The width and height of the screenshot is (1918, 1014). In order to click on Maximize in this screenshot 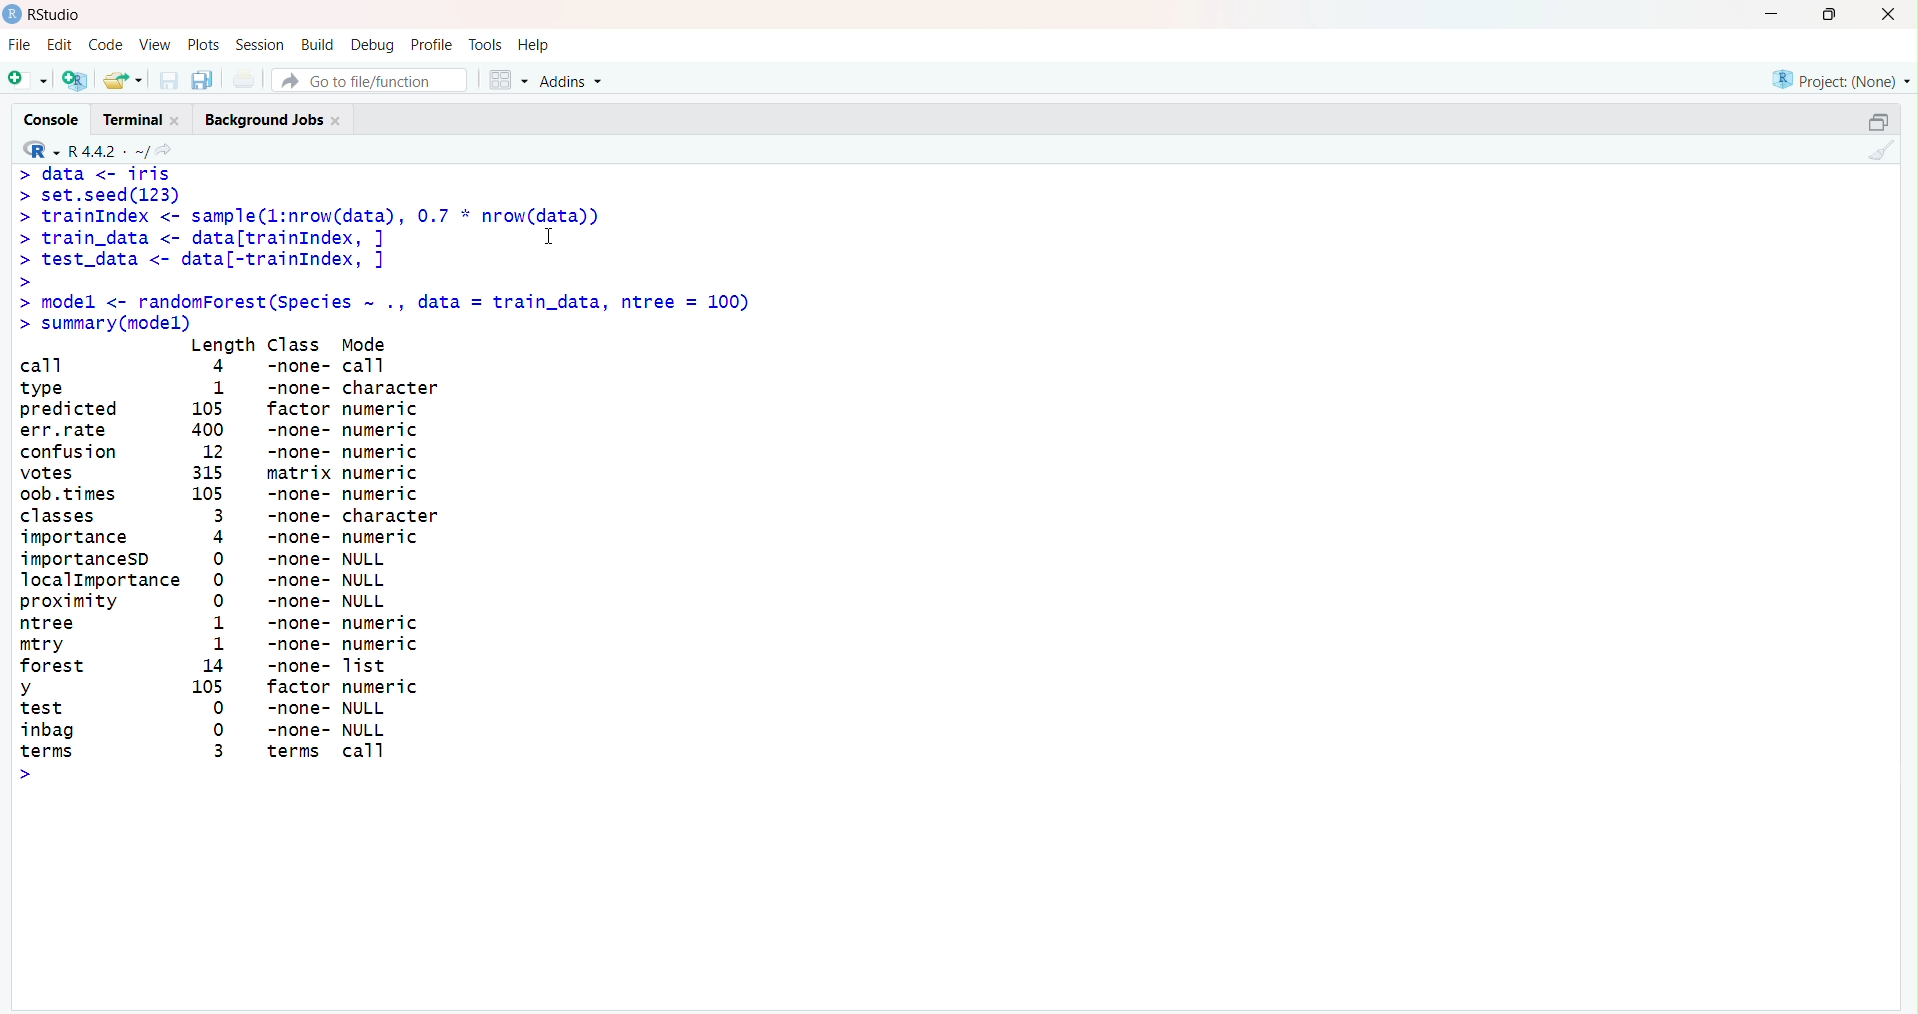, I will do `click(1828, 15)`.